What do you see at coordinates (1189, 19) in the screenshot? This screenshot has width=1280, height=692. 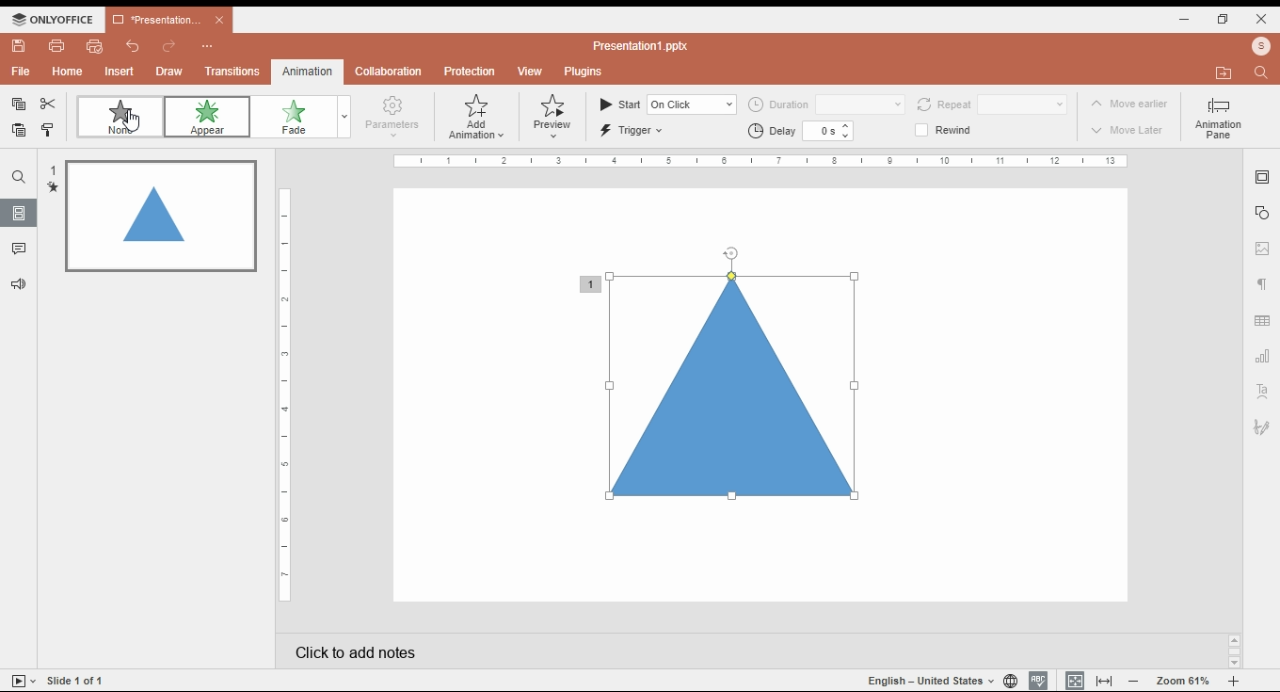 I see `minimize` at bounding box center [1189, 19].